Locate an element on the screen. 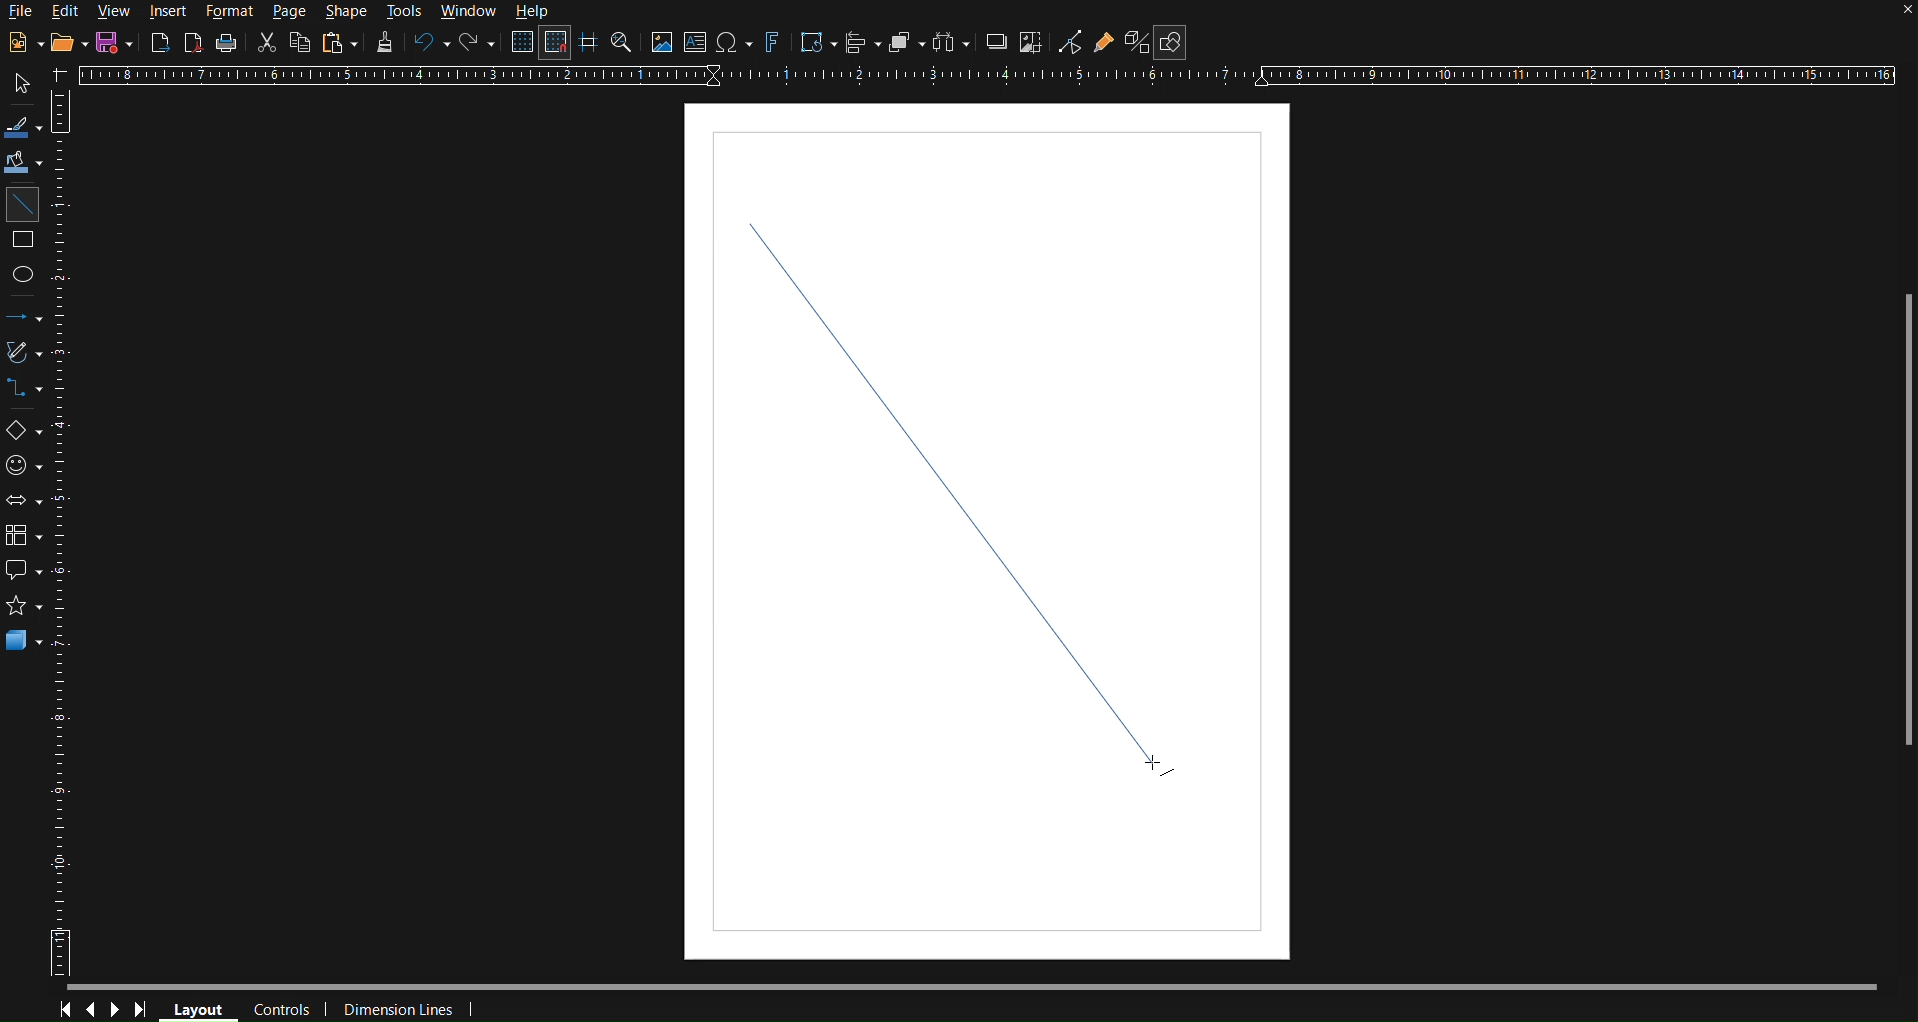  Insert special characters is located at coordinates (734, 43).